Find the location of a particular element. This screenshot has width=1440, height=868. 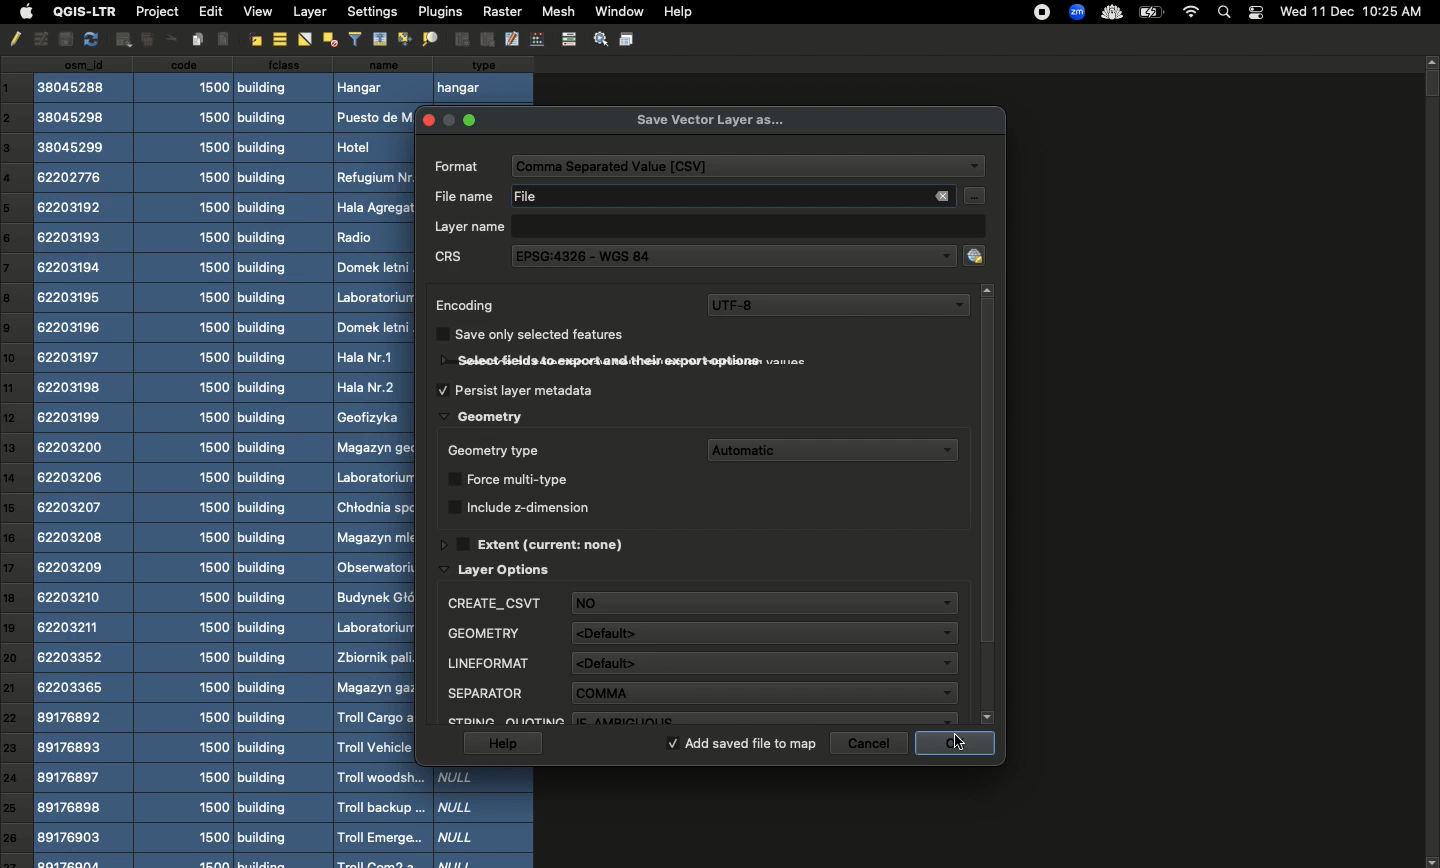

Ungroup Objects is located at coordinates (486, 40).